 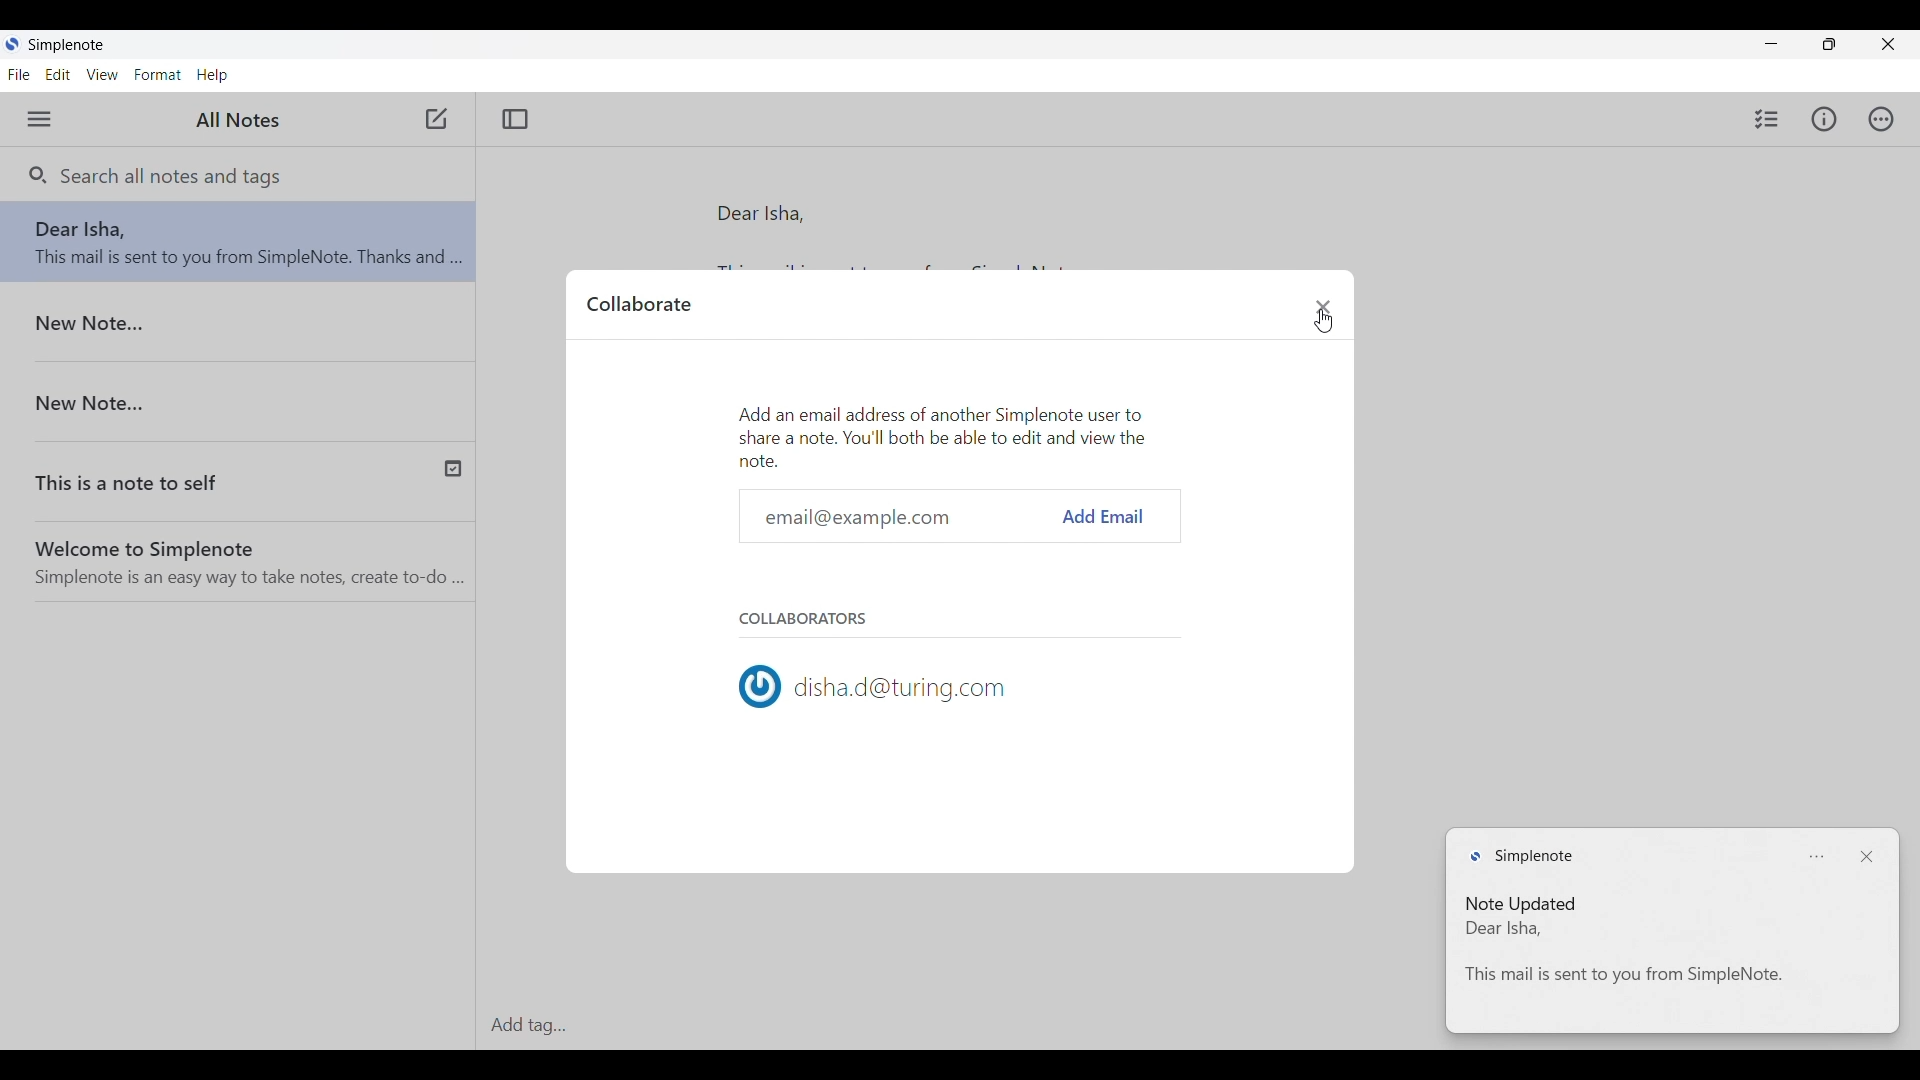 What do you see at coordinates (38, 119) in the screenshot?
I see `Menu` at bounding box center [38, 119].